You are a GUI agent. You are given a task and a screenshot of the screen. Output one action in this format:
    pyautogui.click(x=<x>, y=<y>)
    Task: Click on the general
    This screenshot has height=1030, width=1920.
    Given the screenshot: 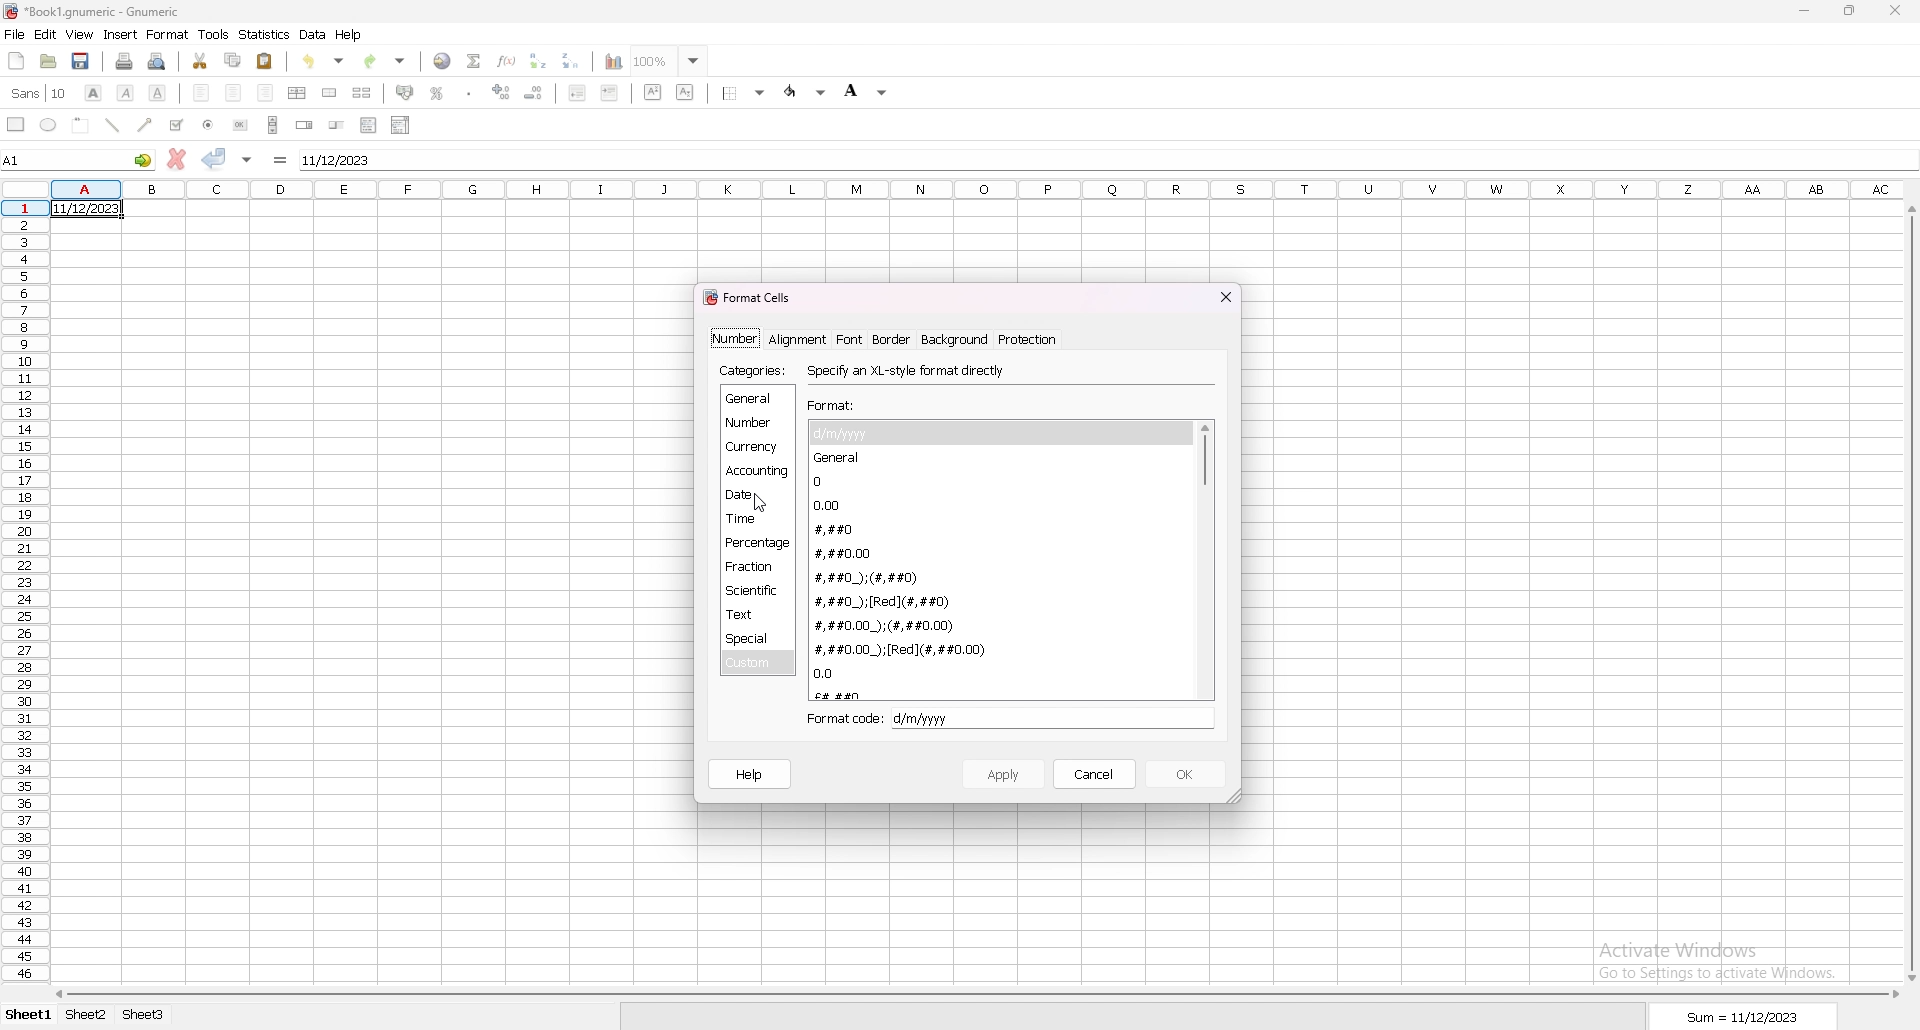 What is the action you would take?
    pyautogui.click(x=847, y=457)
    